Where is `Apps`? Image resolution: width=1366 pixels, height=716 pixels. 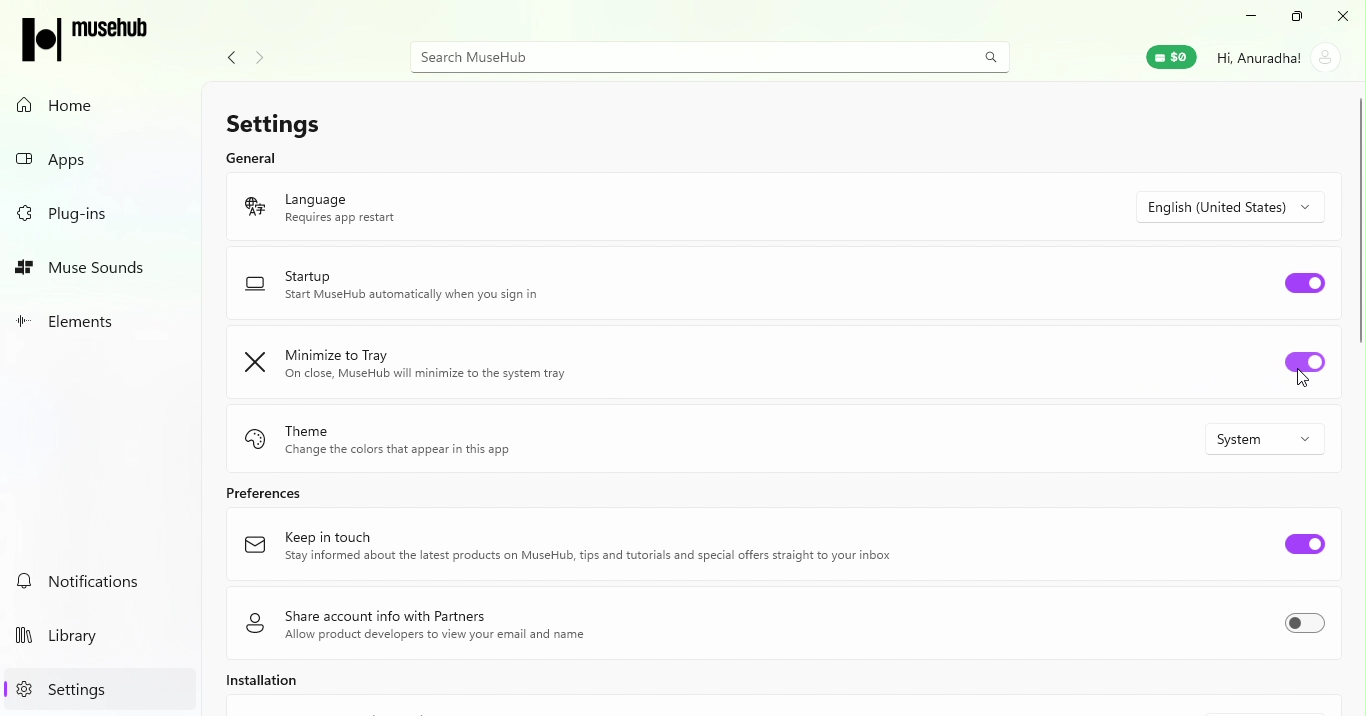 Apps is located at coordinates (64, 157).